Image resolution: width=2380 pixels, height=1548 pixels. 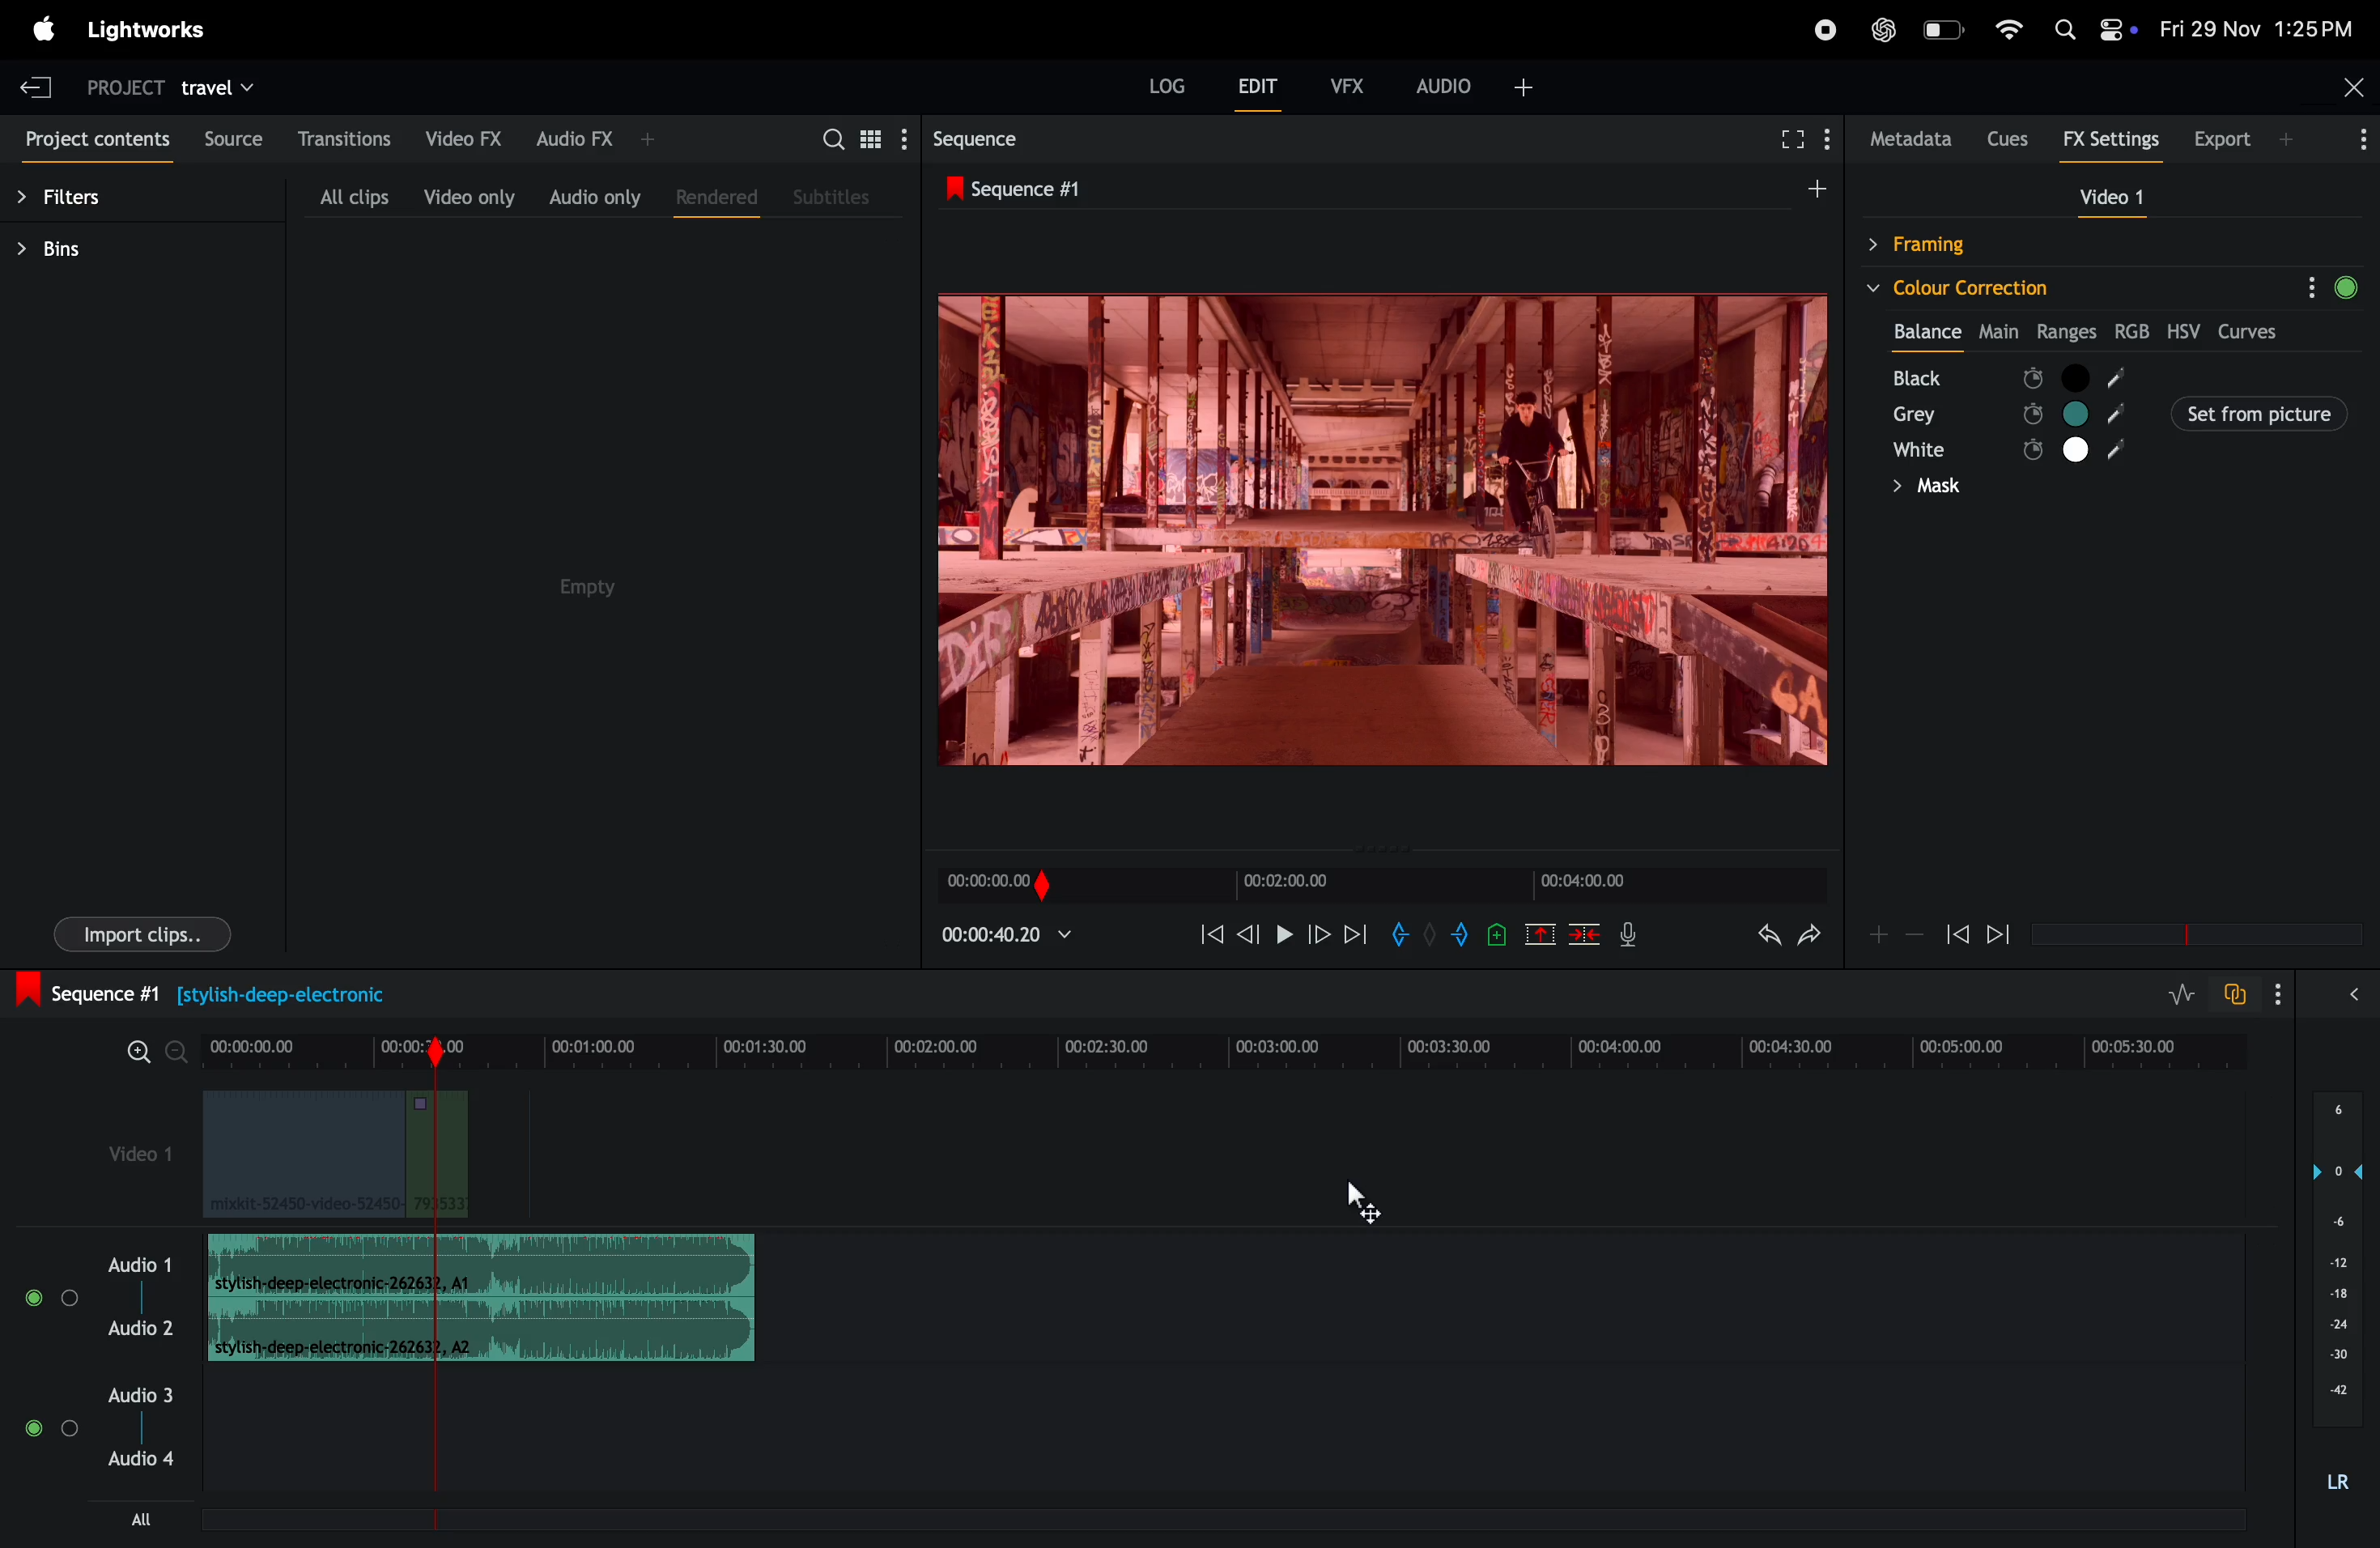 What do you see at coordinates (353, 196) in the screenshot?
I see `all clips` at bounding box center [353, 196].